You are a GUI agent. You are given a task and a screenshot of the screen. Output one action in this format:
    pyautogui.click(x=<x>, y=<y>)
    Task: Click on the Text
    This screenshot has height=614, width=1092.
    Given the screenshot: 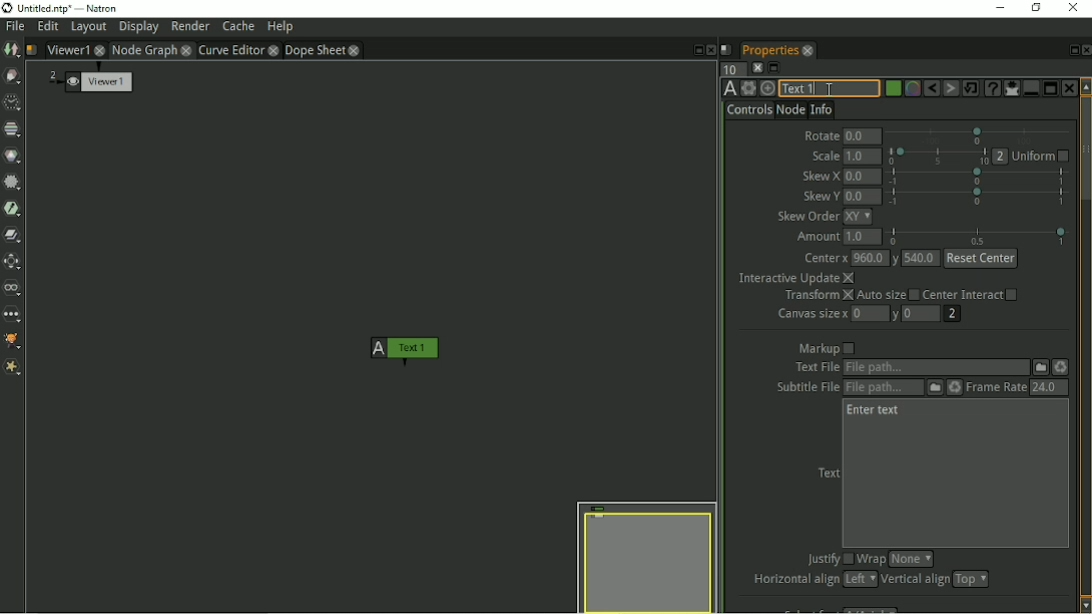 What is the action you would take?
    pyautogui.click(x=827, y=473)
    